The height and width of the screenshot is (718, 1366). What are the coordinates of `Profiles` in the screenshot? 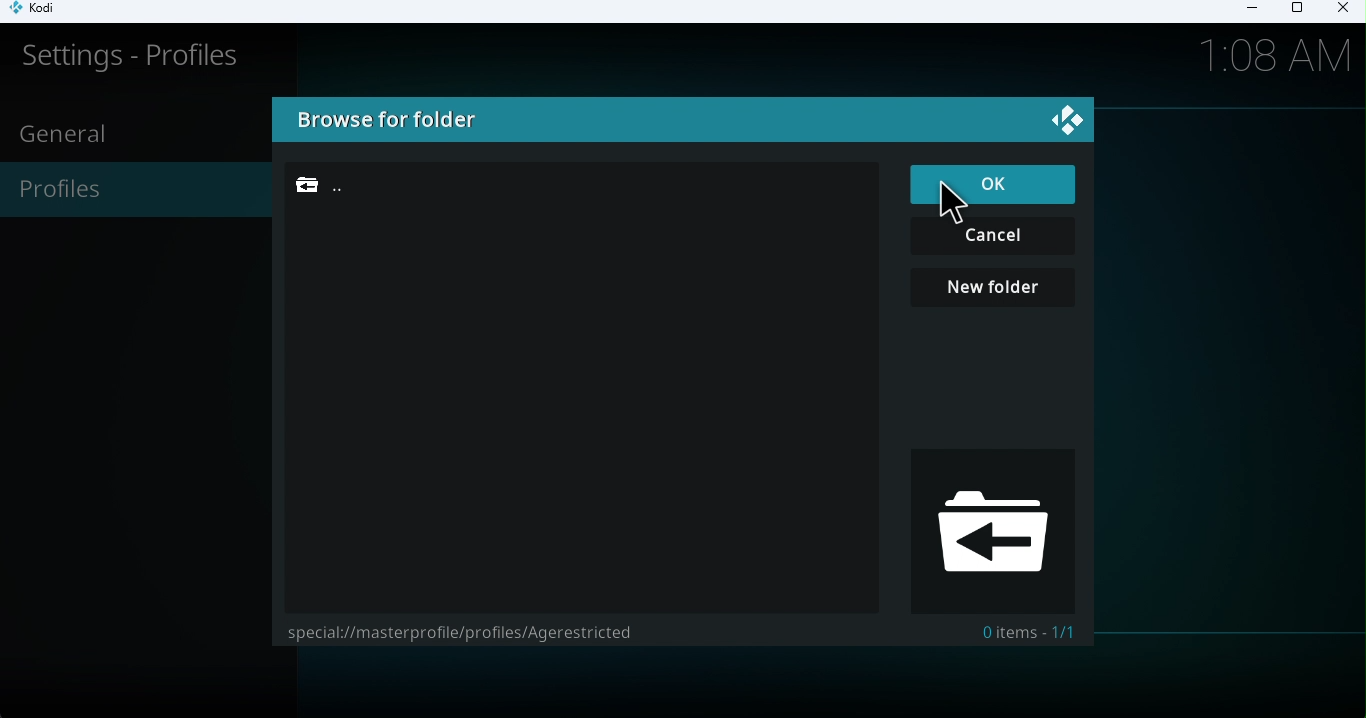 It's located at (132, 190).